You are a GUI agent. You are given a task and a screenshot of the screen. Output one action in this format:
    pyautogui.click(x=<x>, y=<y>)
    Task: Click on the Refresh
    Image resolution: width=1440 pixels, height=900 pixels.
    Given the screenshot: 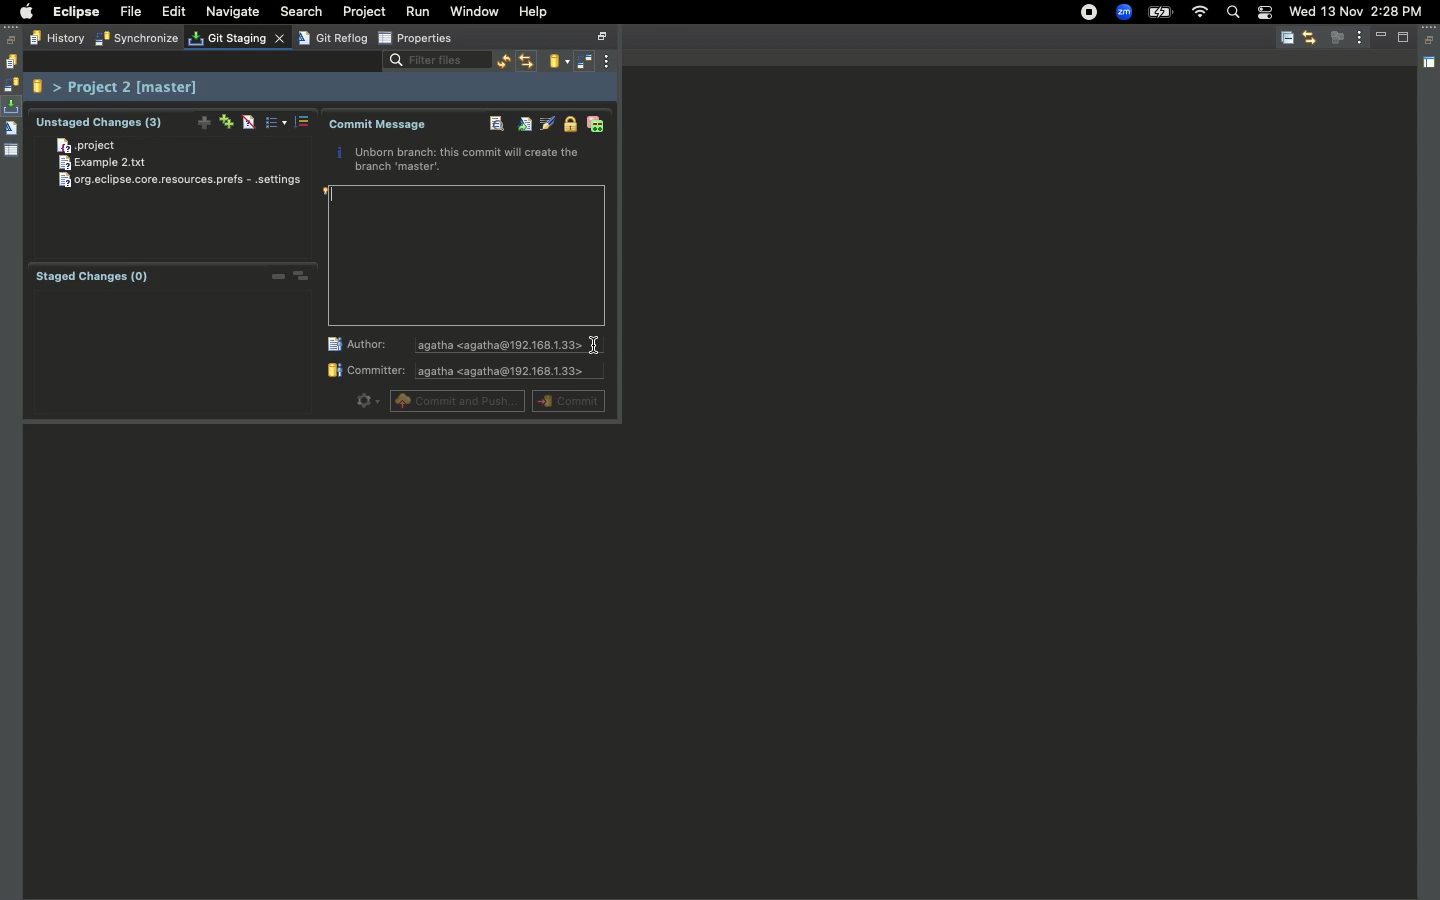 What is the action you would take?
    pyautogui.click(x=500, y=62)
    